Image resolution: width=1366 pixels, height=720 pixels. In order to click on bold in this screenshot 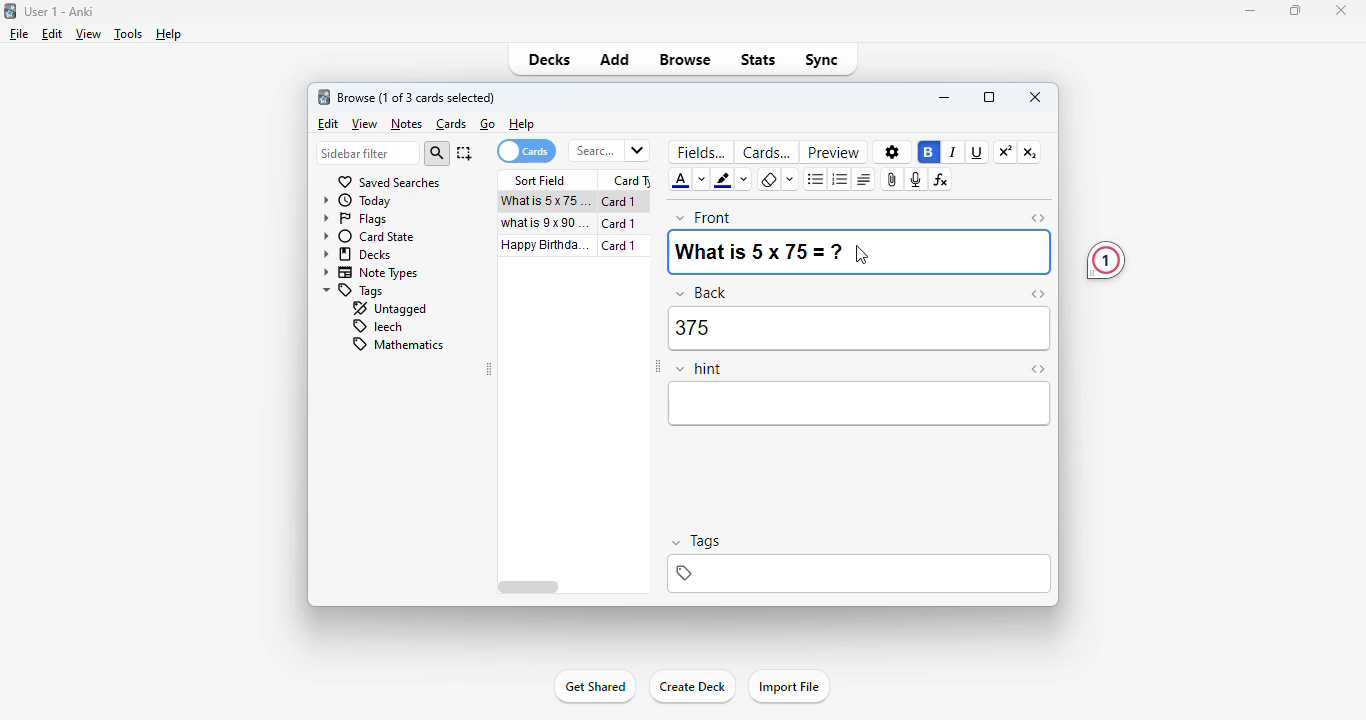, I will do `click(929, 152)`.